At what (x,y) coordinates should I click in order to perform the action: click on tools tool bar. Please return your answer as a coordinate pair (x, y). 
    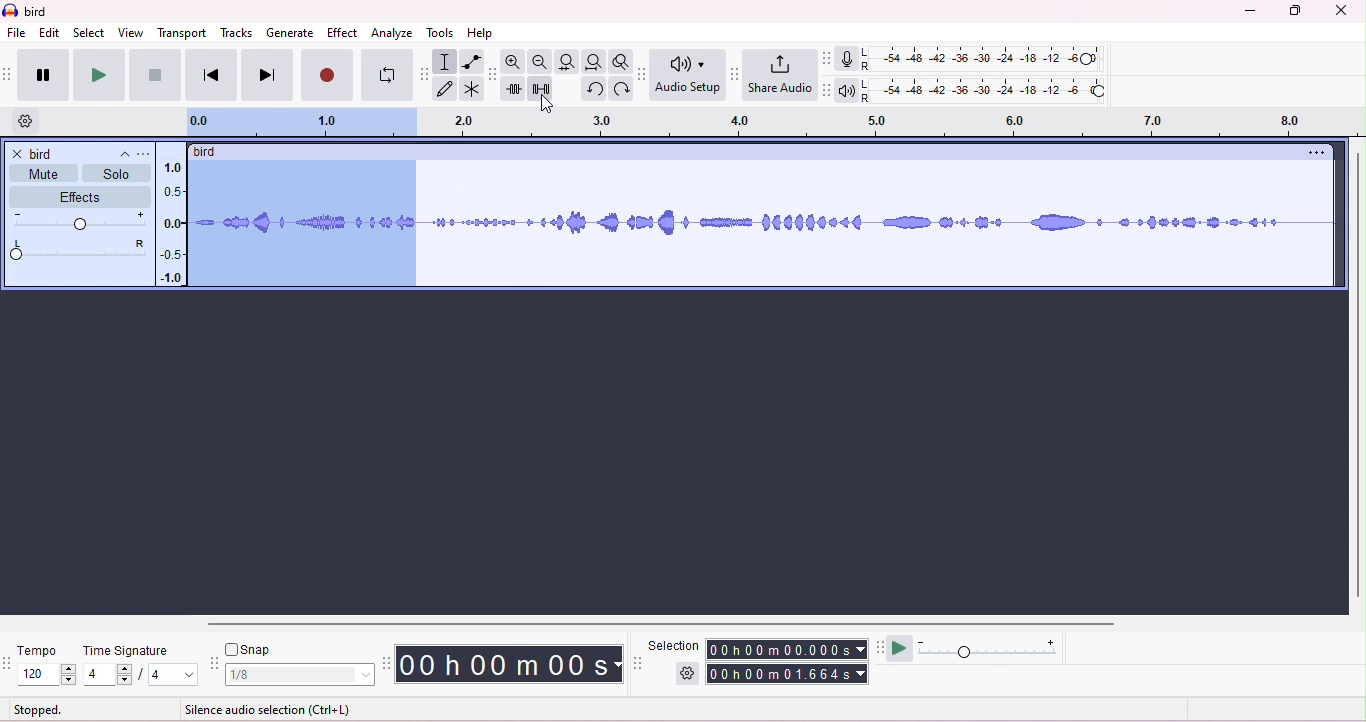
    Looking at the image, I should click on (423, 73).